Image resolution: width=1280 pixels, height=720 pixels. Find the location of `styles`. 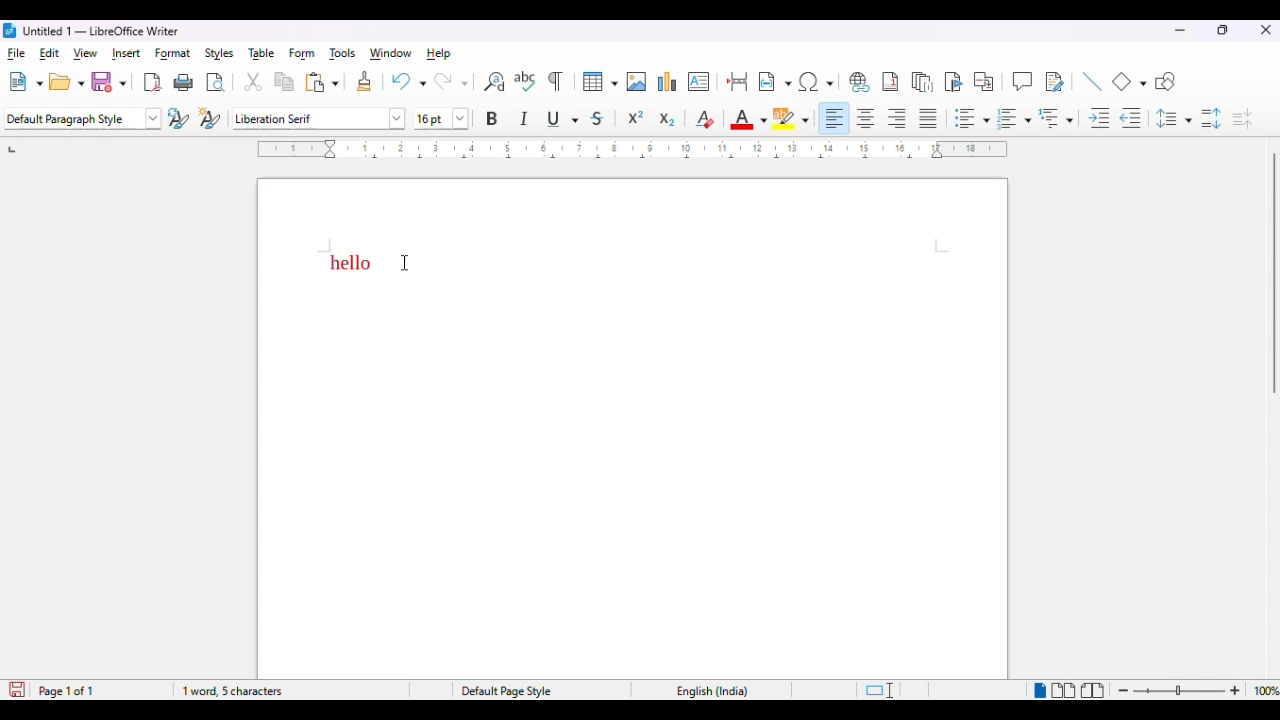

styles is located at coordinates (220, 54).